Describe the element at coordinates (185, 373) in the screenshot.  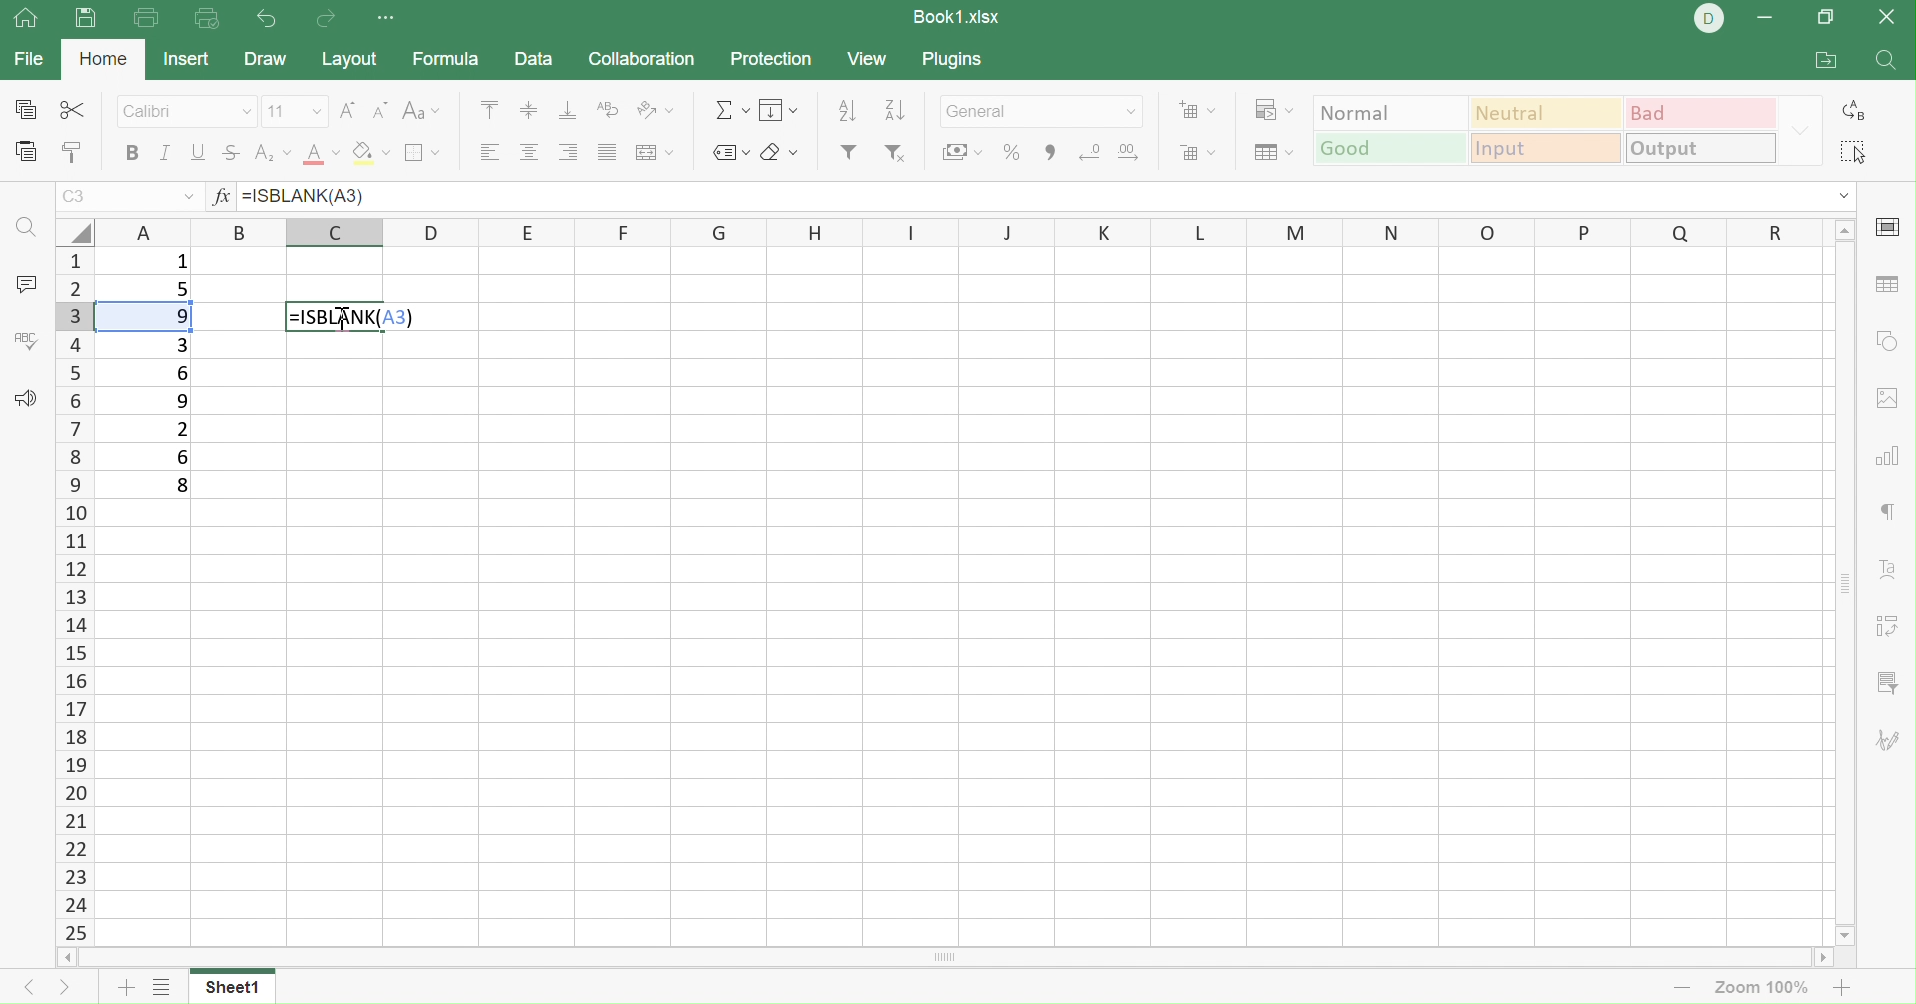
I see `6` at that location.